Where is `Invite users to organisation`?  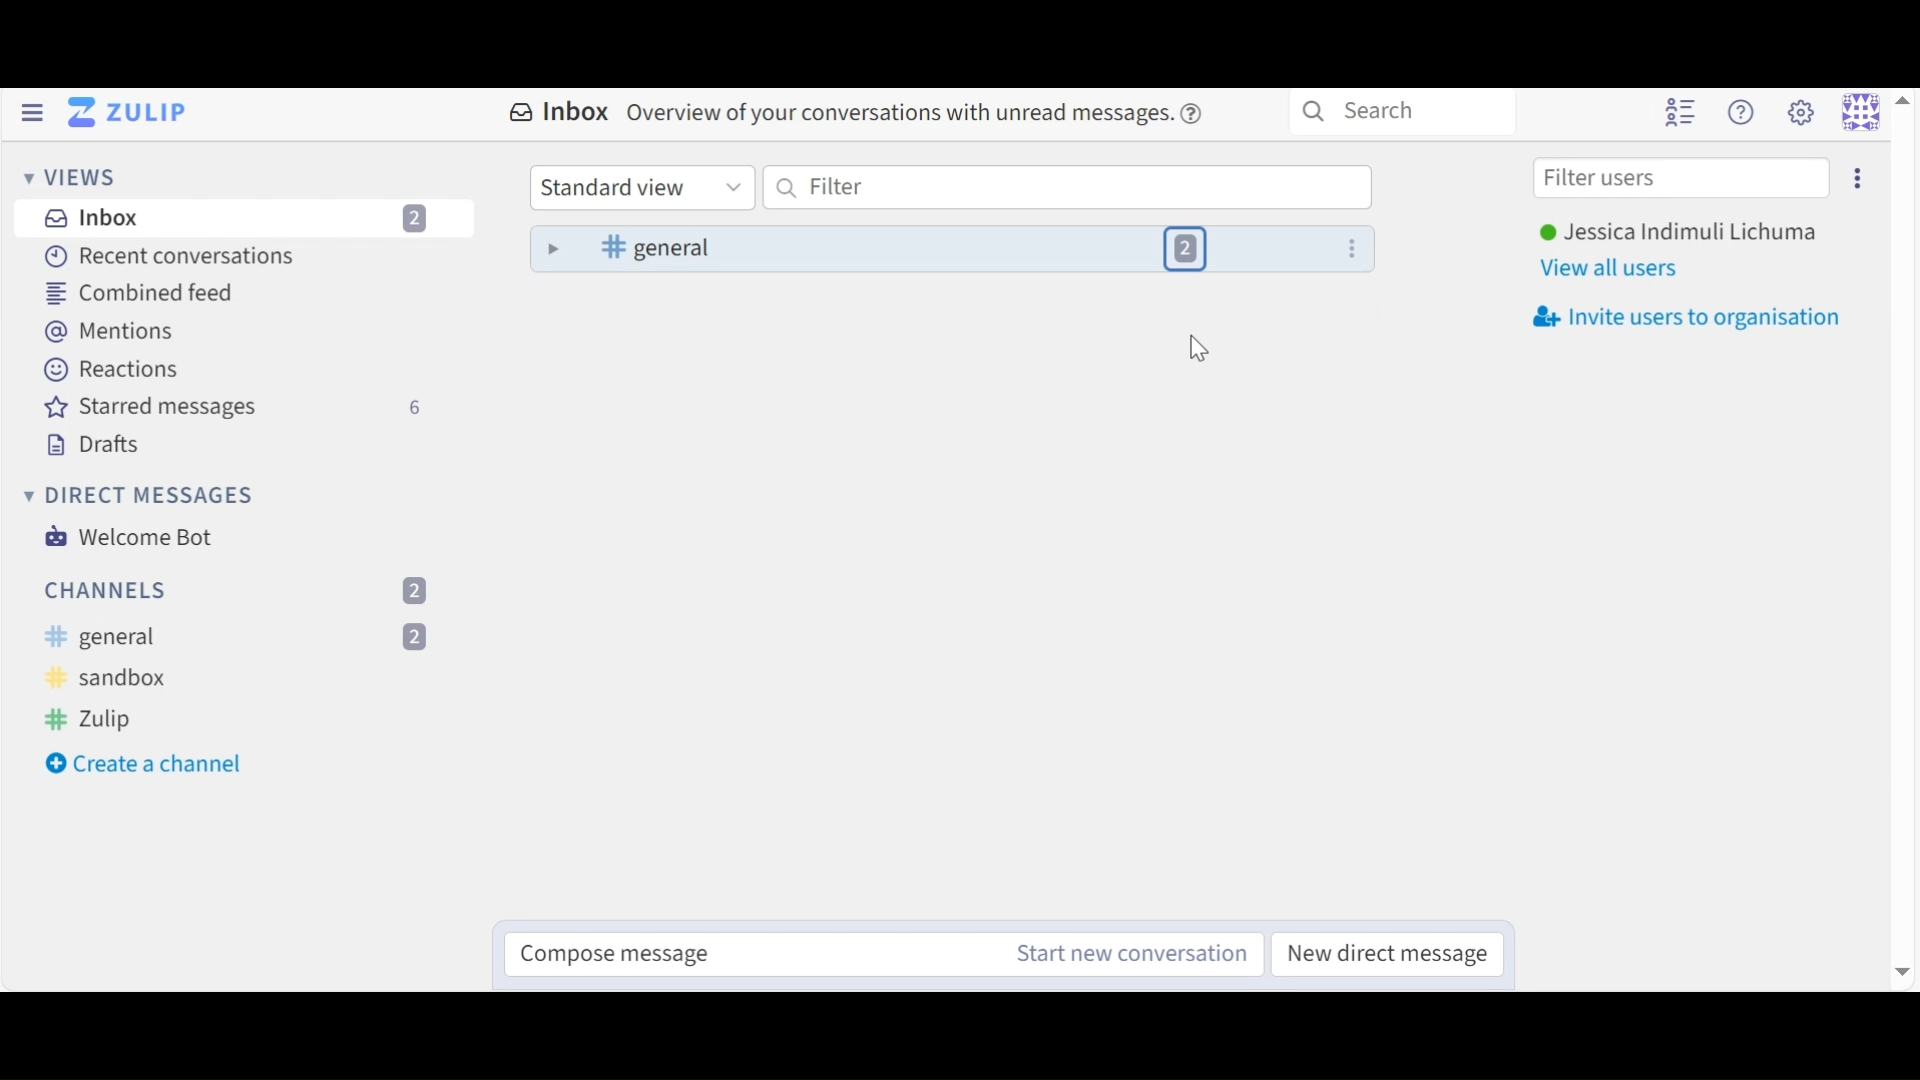
Invite users to organisation is located at coordinates (1694, 312).